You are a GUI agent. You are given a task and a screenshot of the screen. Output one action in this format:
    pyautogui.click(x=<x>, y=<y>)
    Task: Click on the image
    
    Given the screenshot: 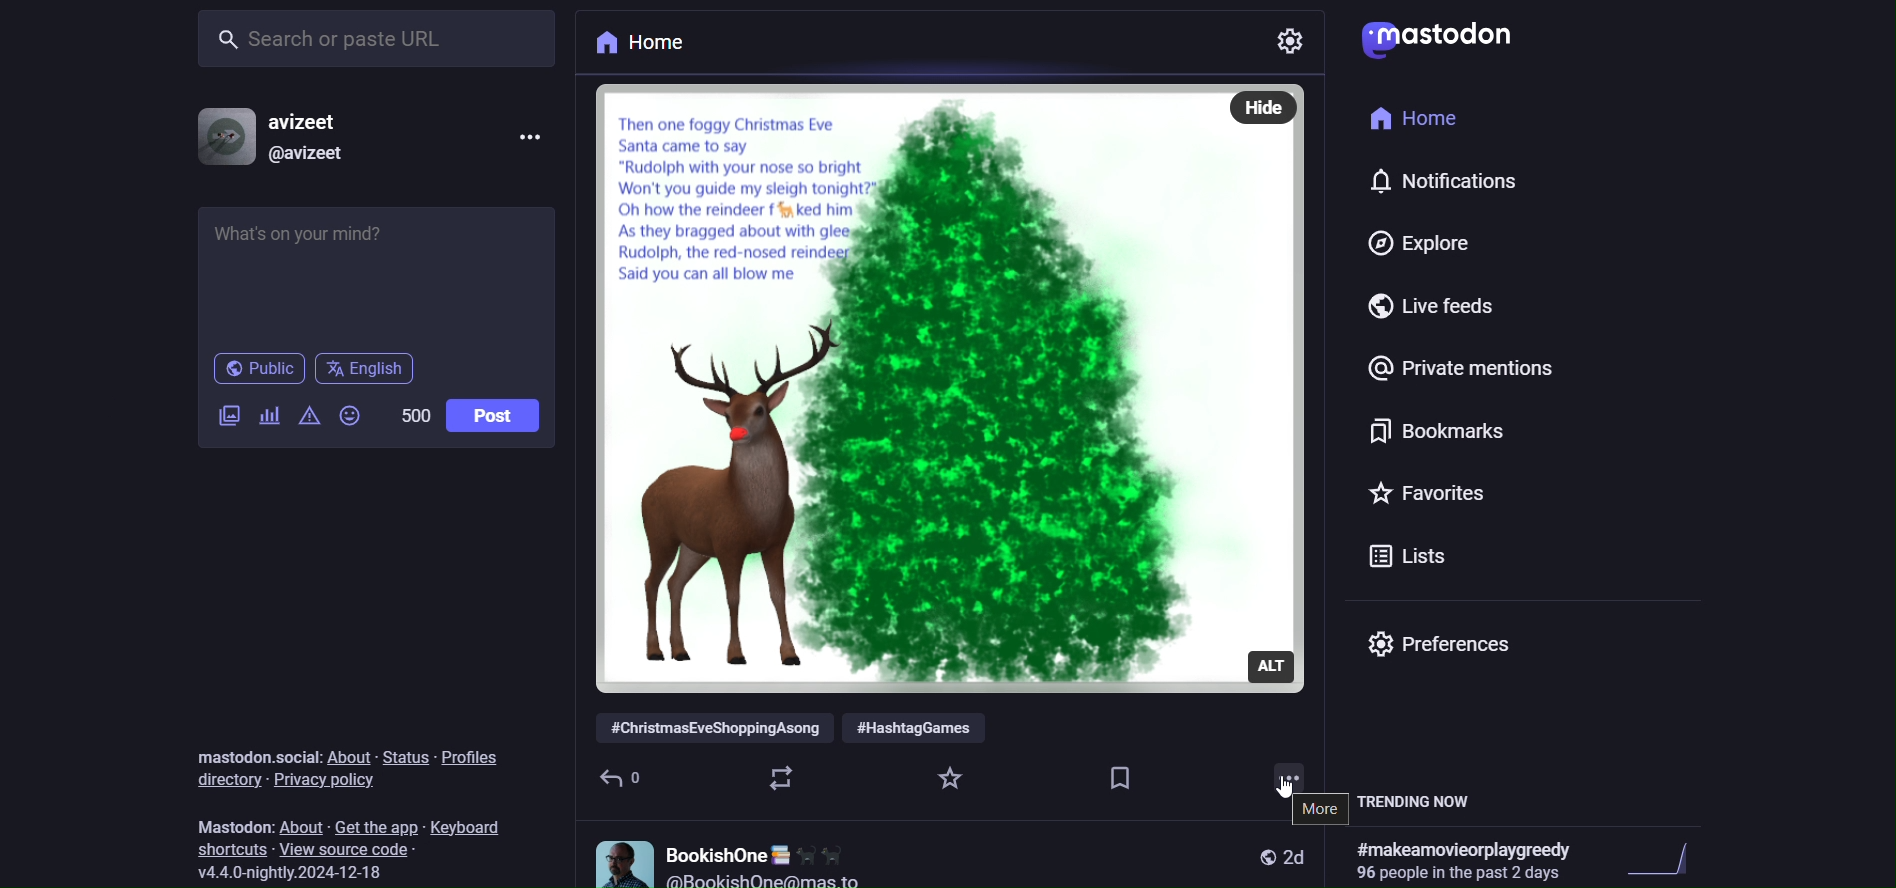 What is the action you would take?
    pyautogui.click(x=918, y=387)
    